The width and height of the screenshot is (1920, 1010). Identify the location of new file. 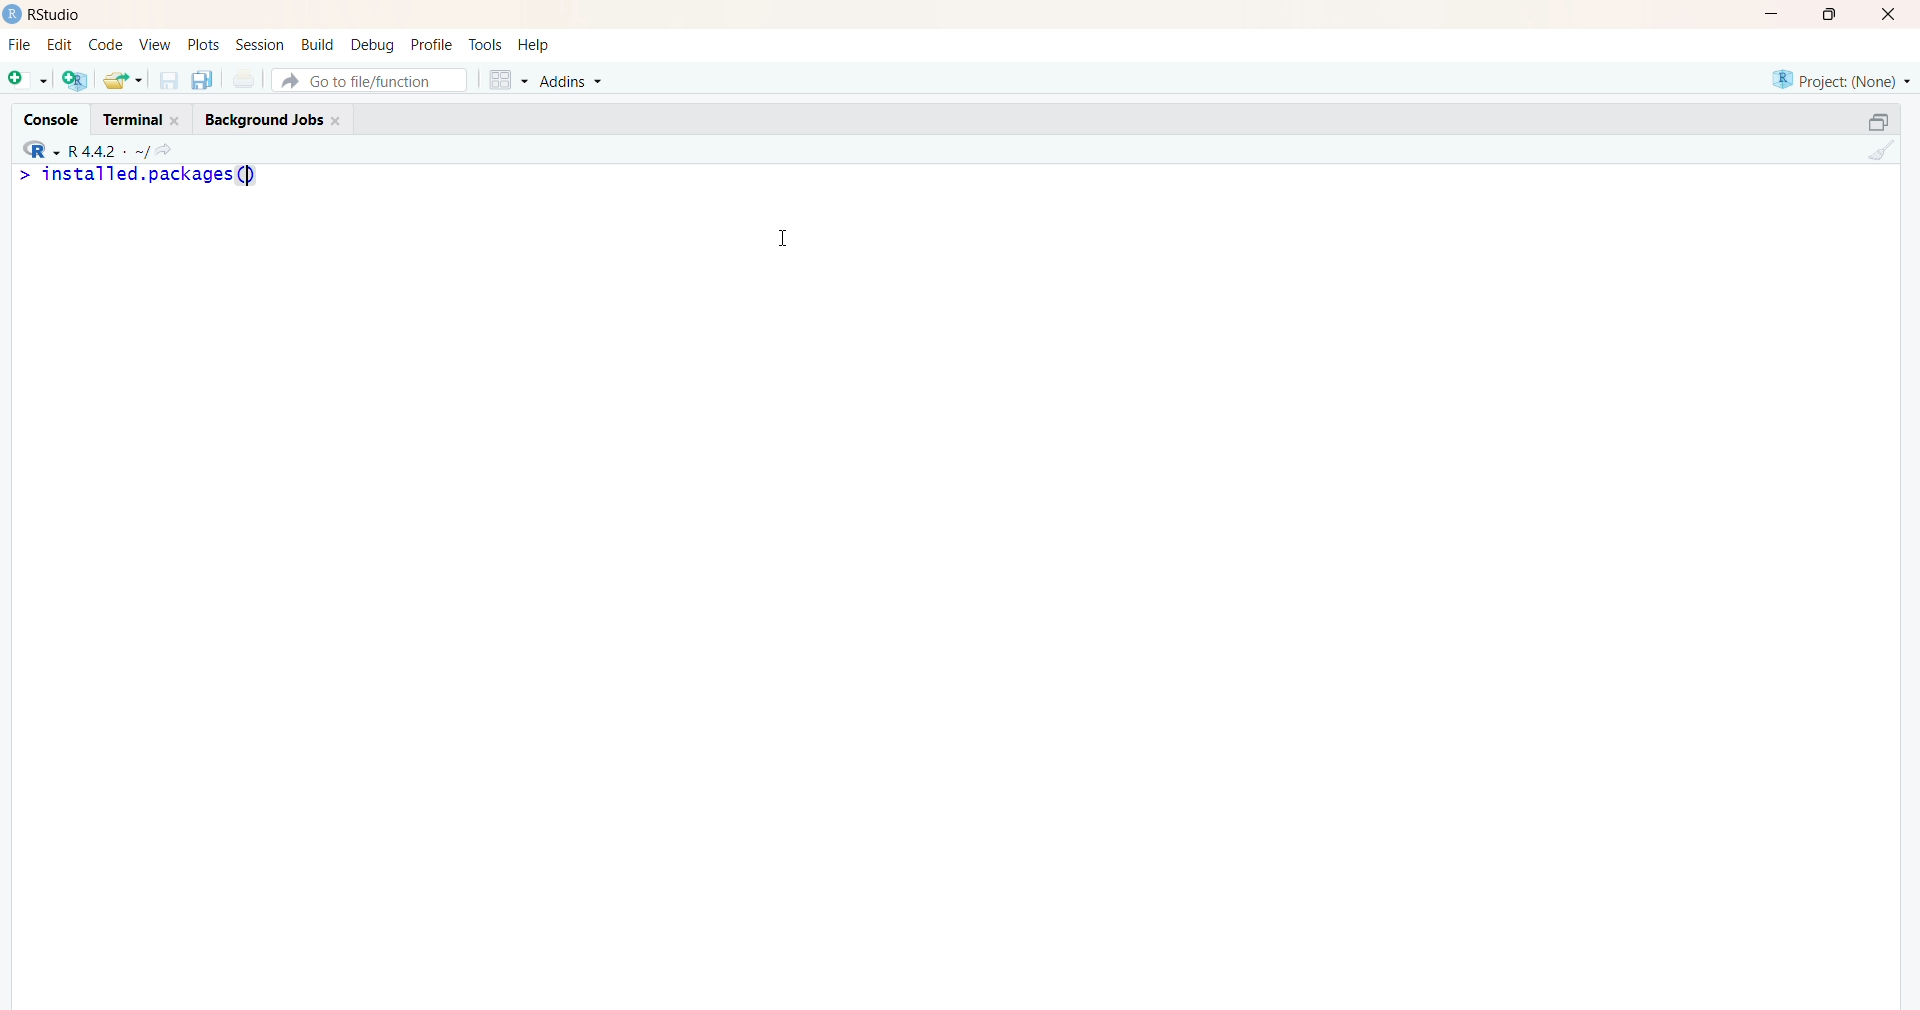
(27, 82).